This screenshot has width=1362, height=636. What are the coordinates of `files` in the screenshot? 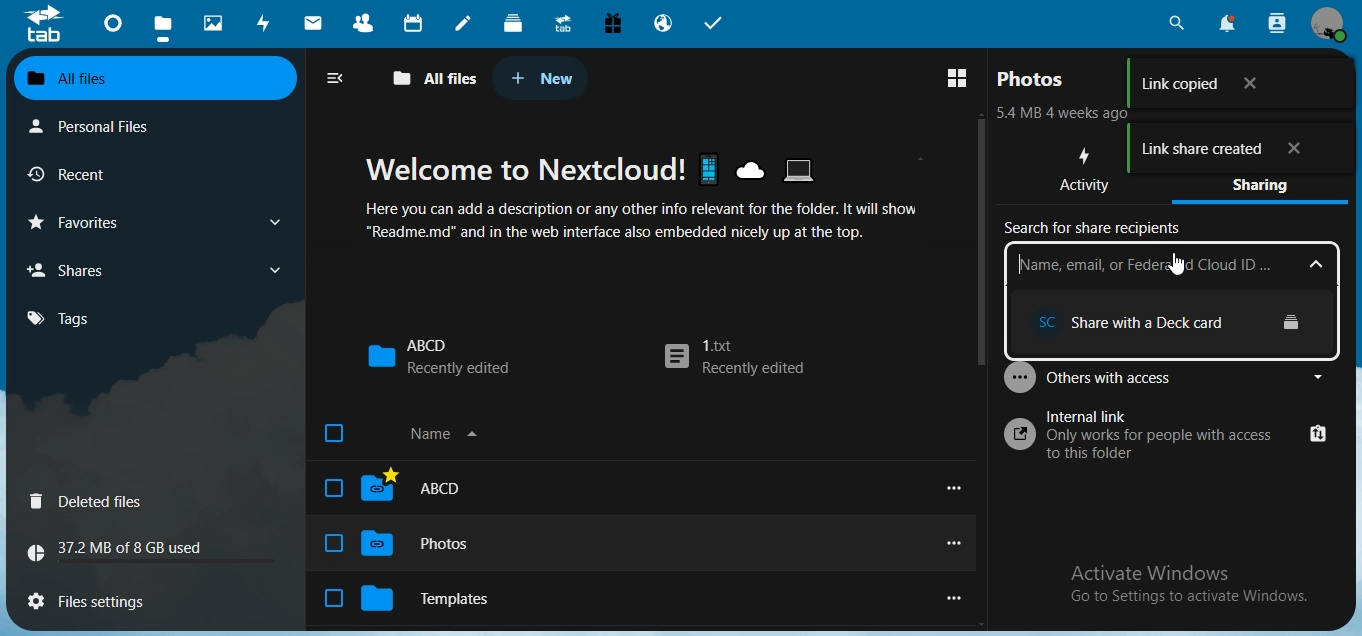 It's located at (163, 30).